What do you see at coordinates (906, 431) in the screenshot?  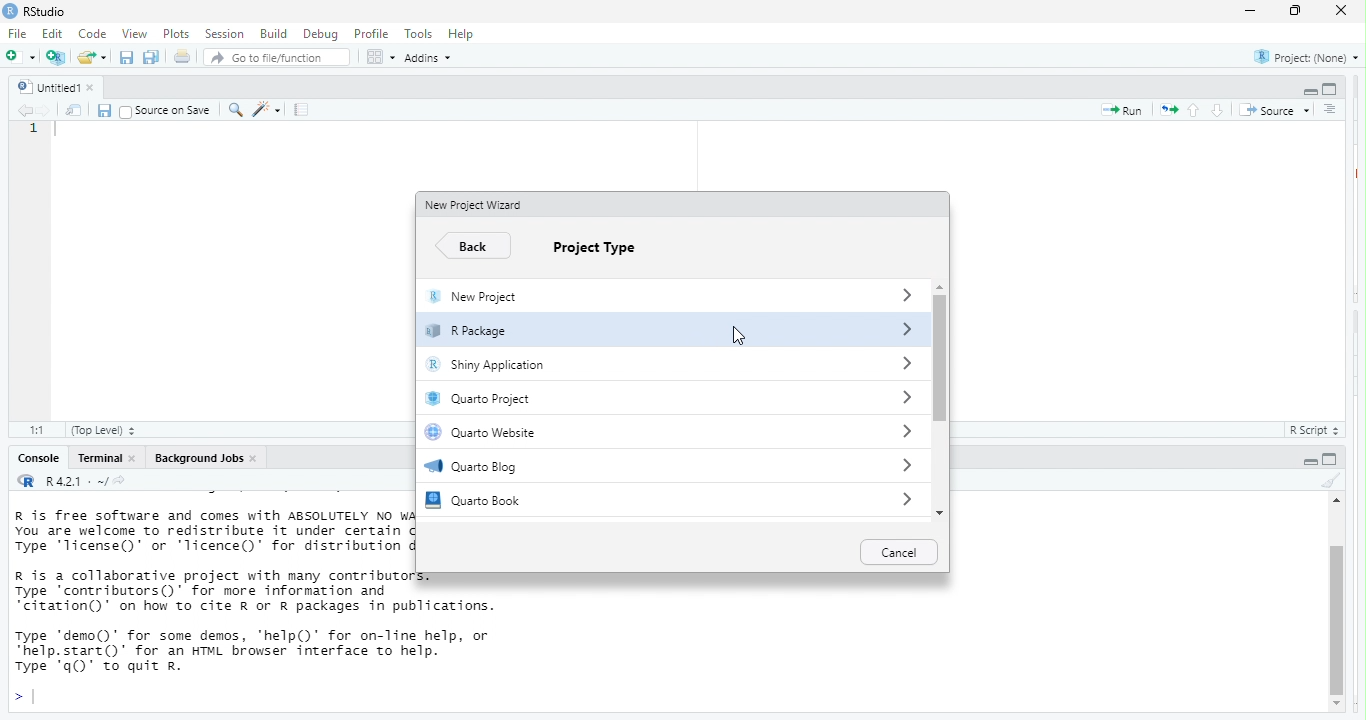 I see `dropdown` at bounding box center [906, 431].